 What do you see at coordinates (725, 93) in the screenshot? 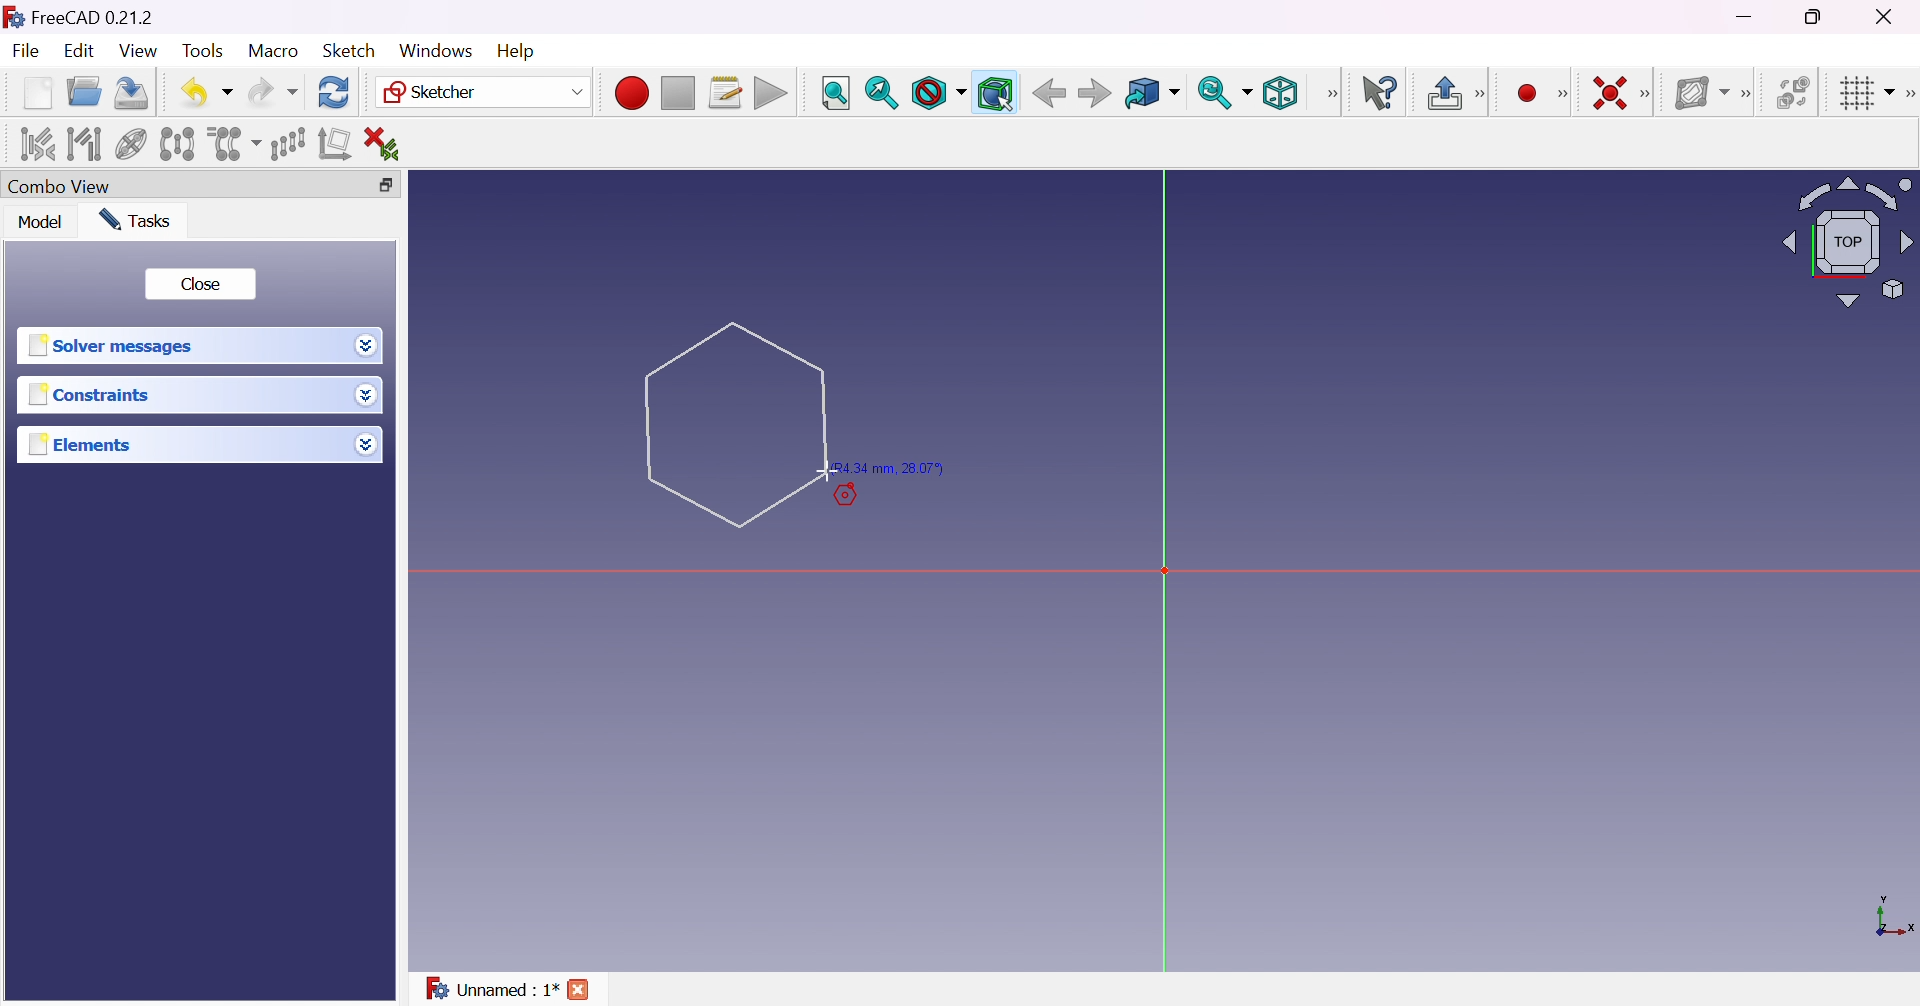
I see `Macros...` at bounding box center [725, 93].